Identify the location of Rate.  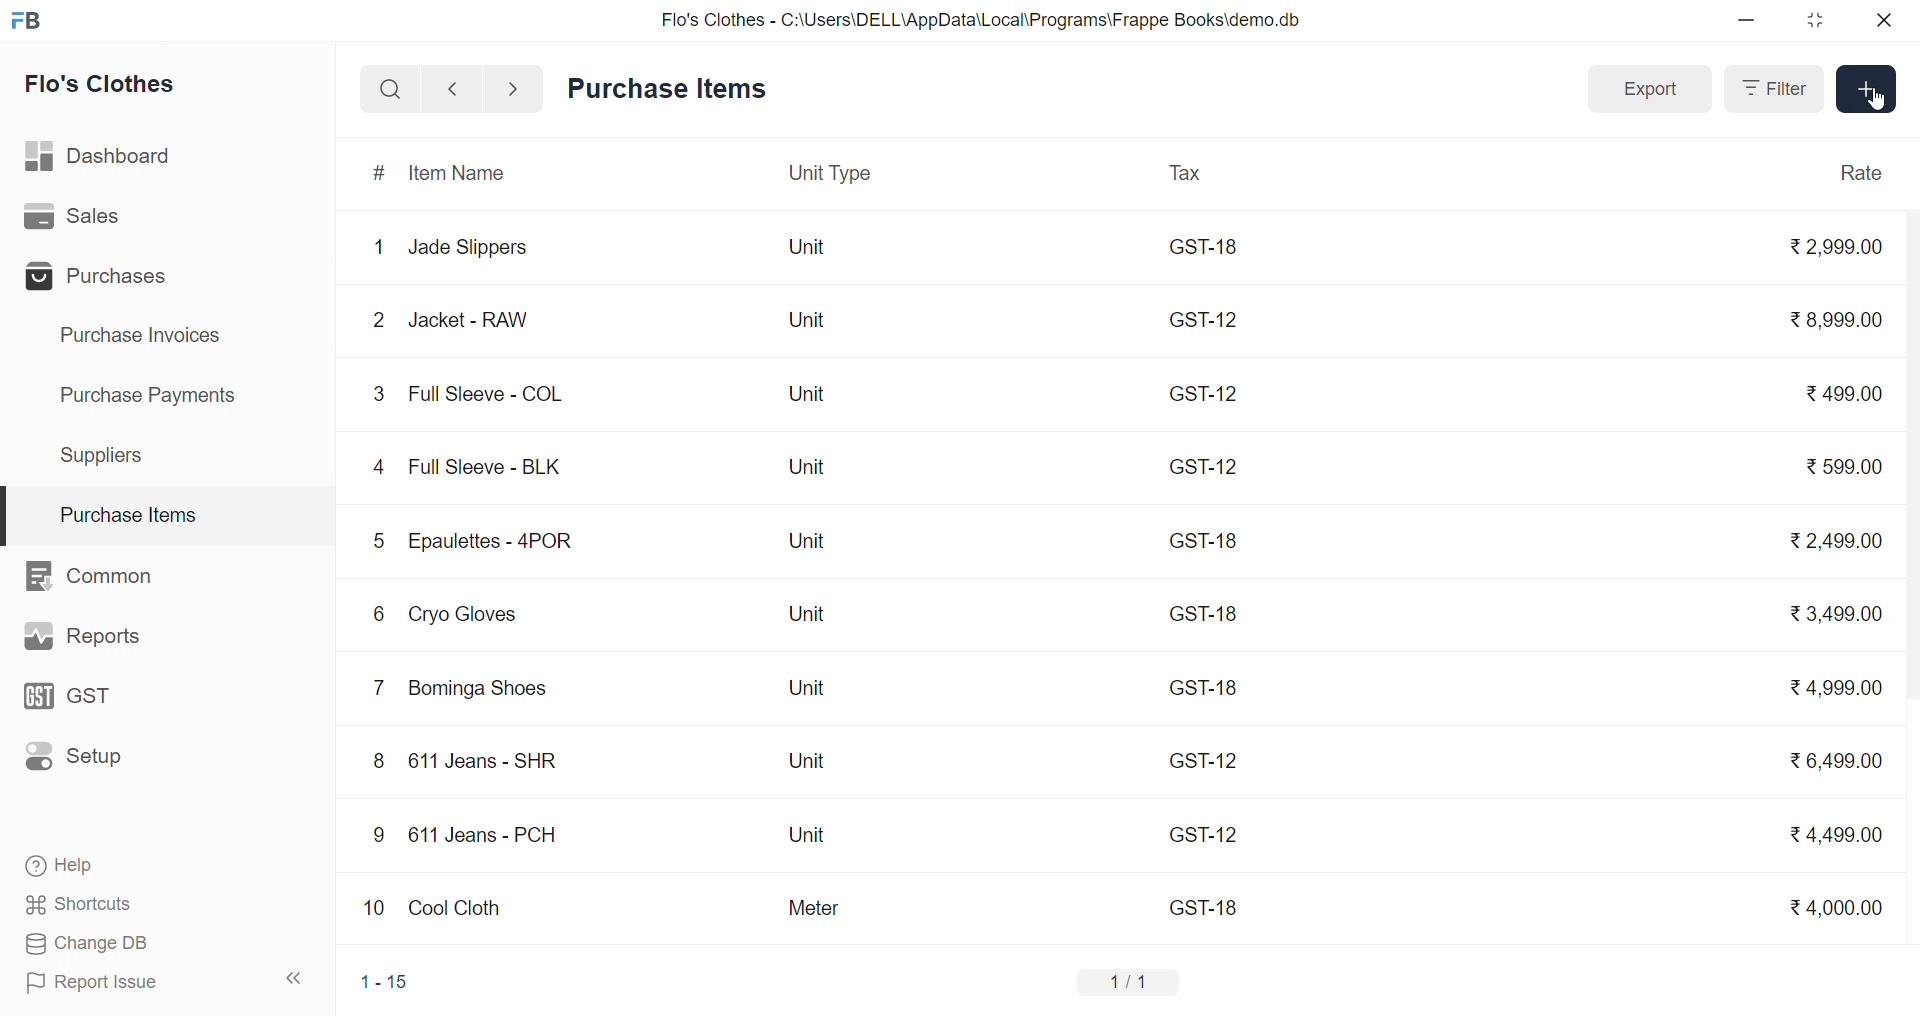
(1862, 175).